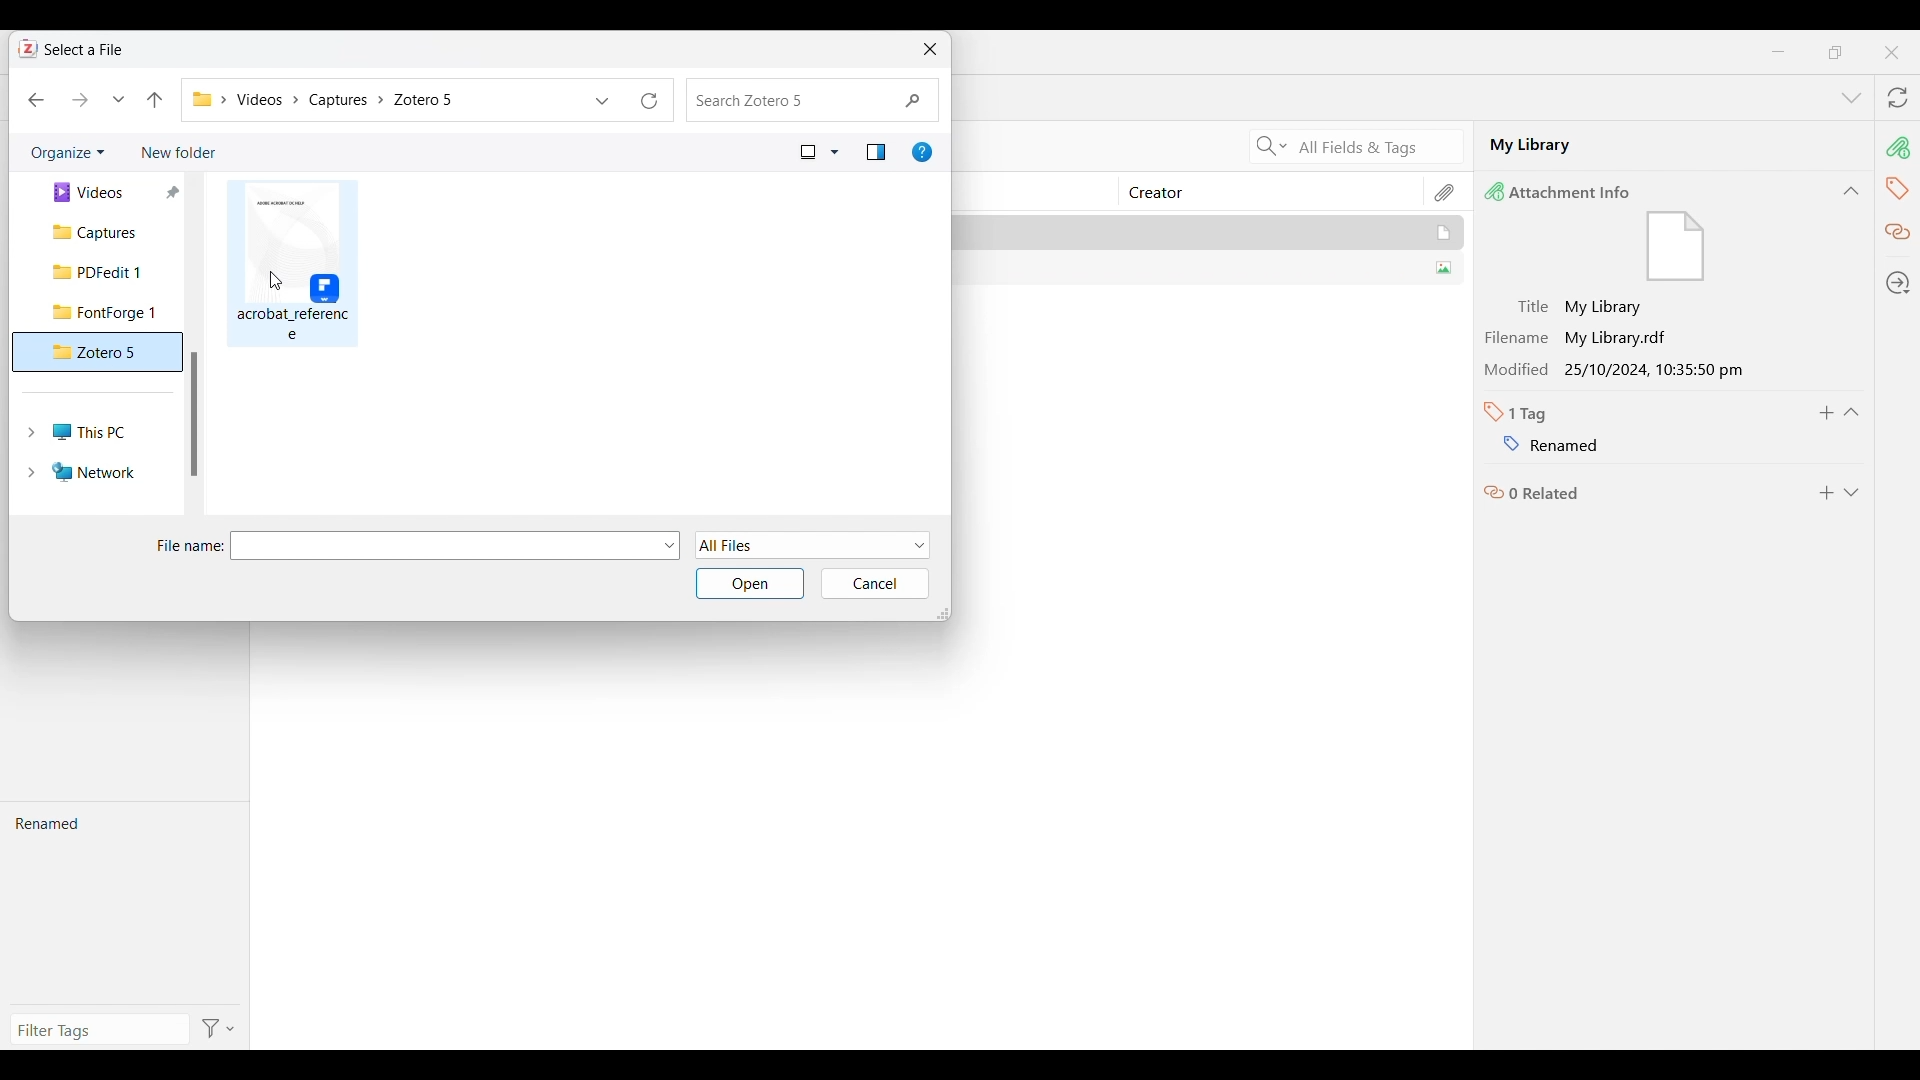 This screenshot has height=1080, width=1920. Describe the element at coordinates (155, 101) in the screenshot. I see `Move to the previous folder in the folder pathway` at that location.